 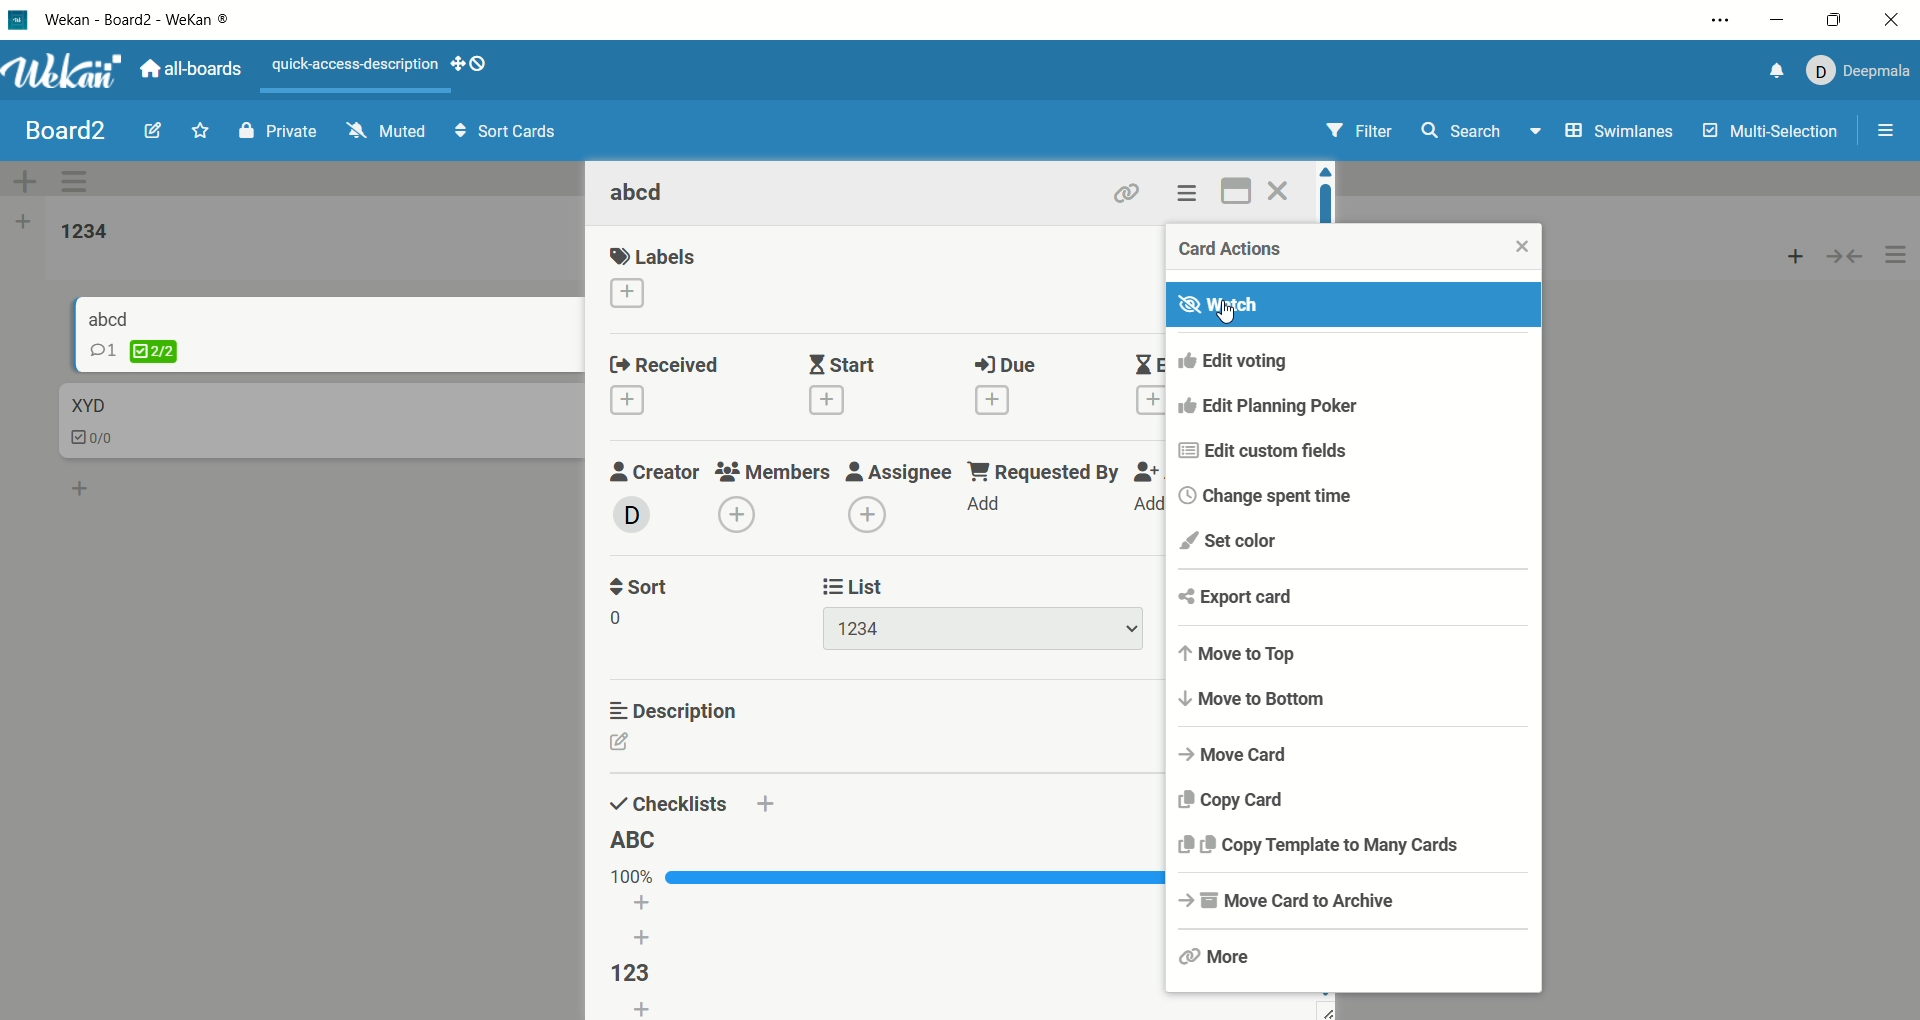 I want to click on close, so click(x=1282, y=191).